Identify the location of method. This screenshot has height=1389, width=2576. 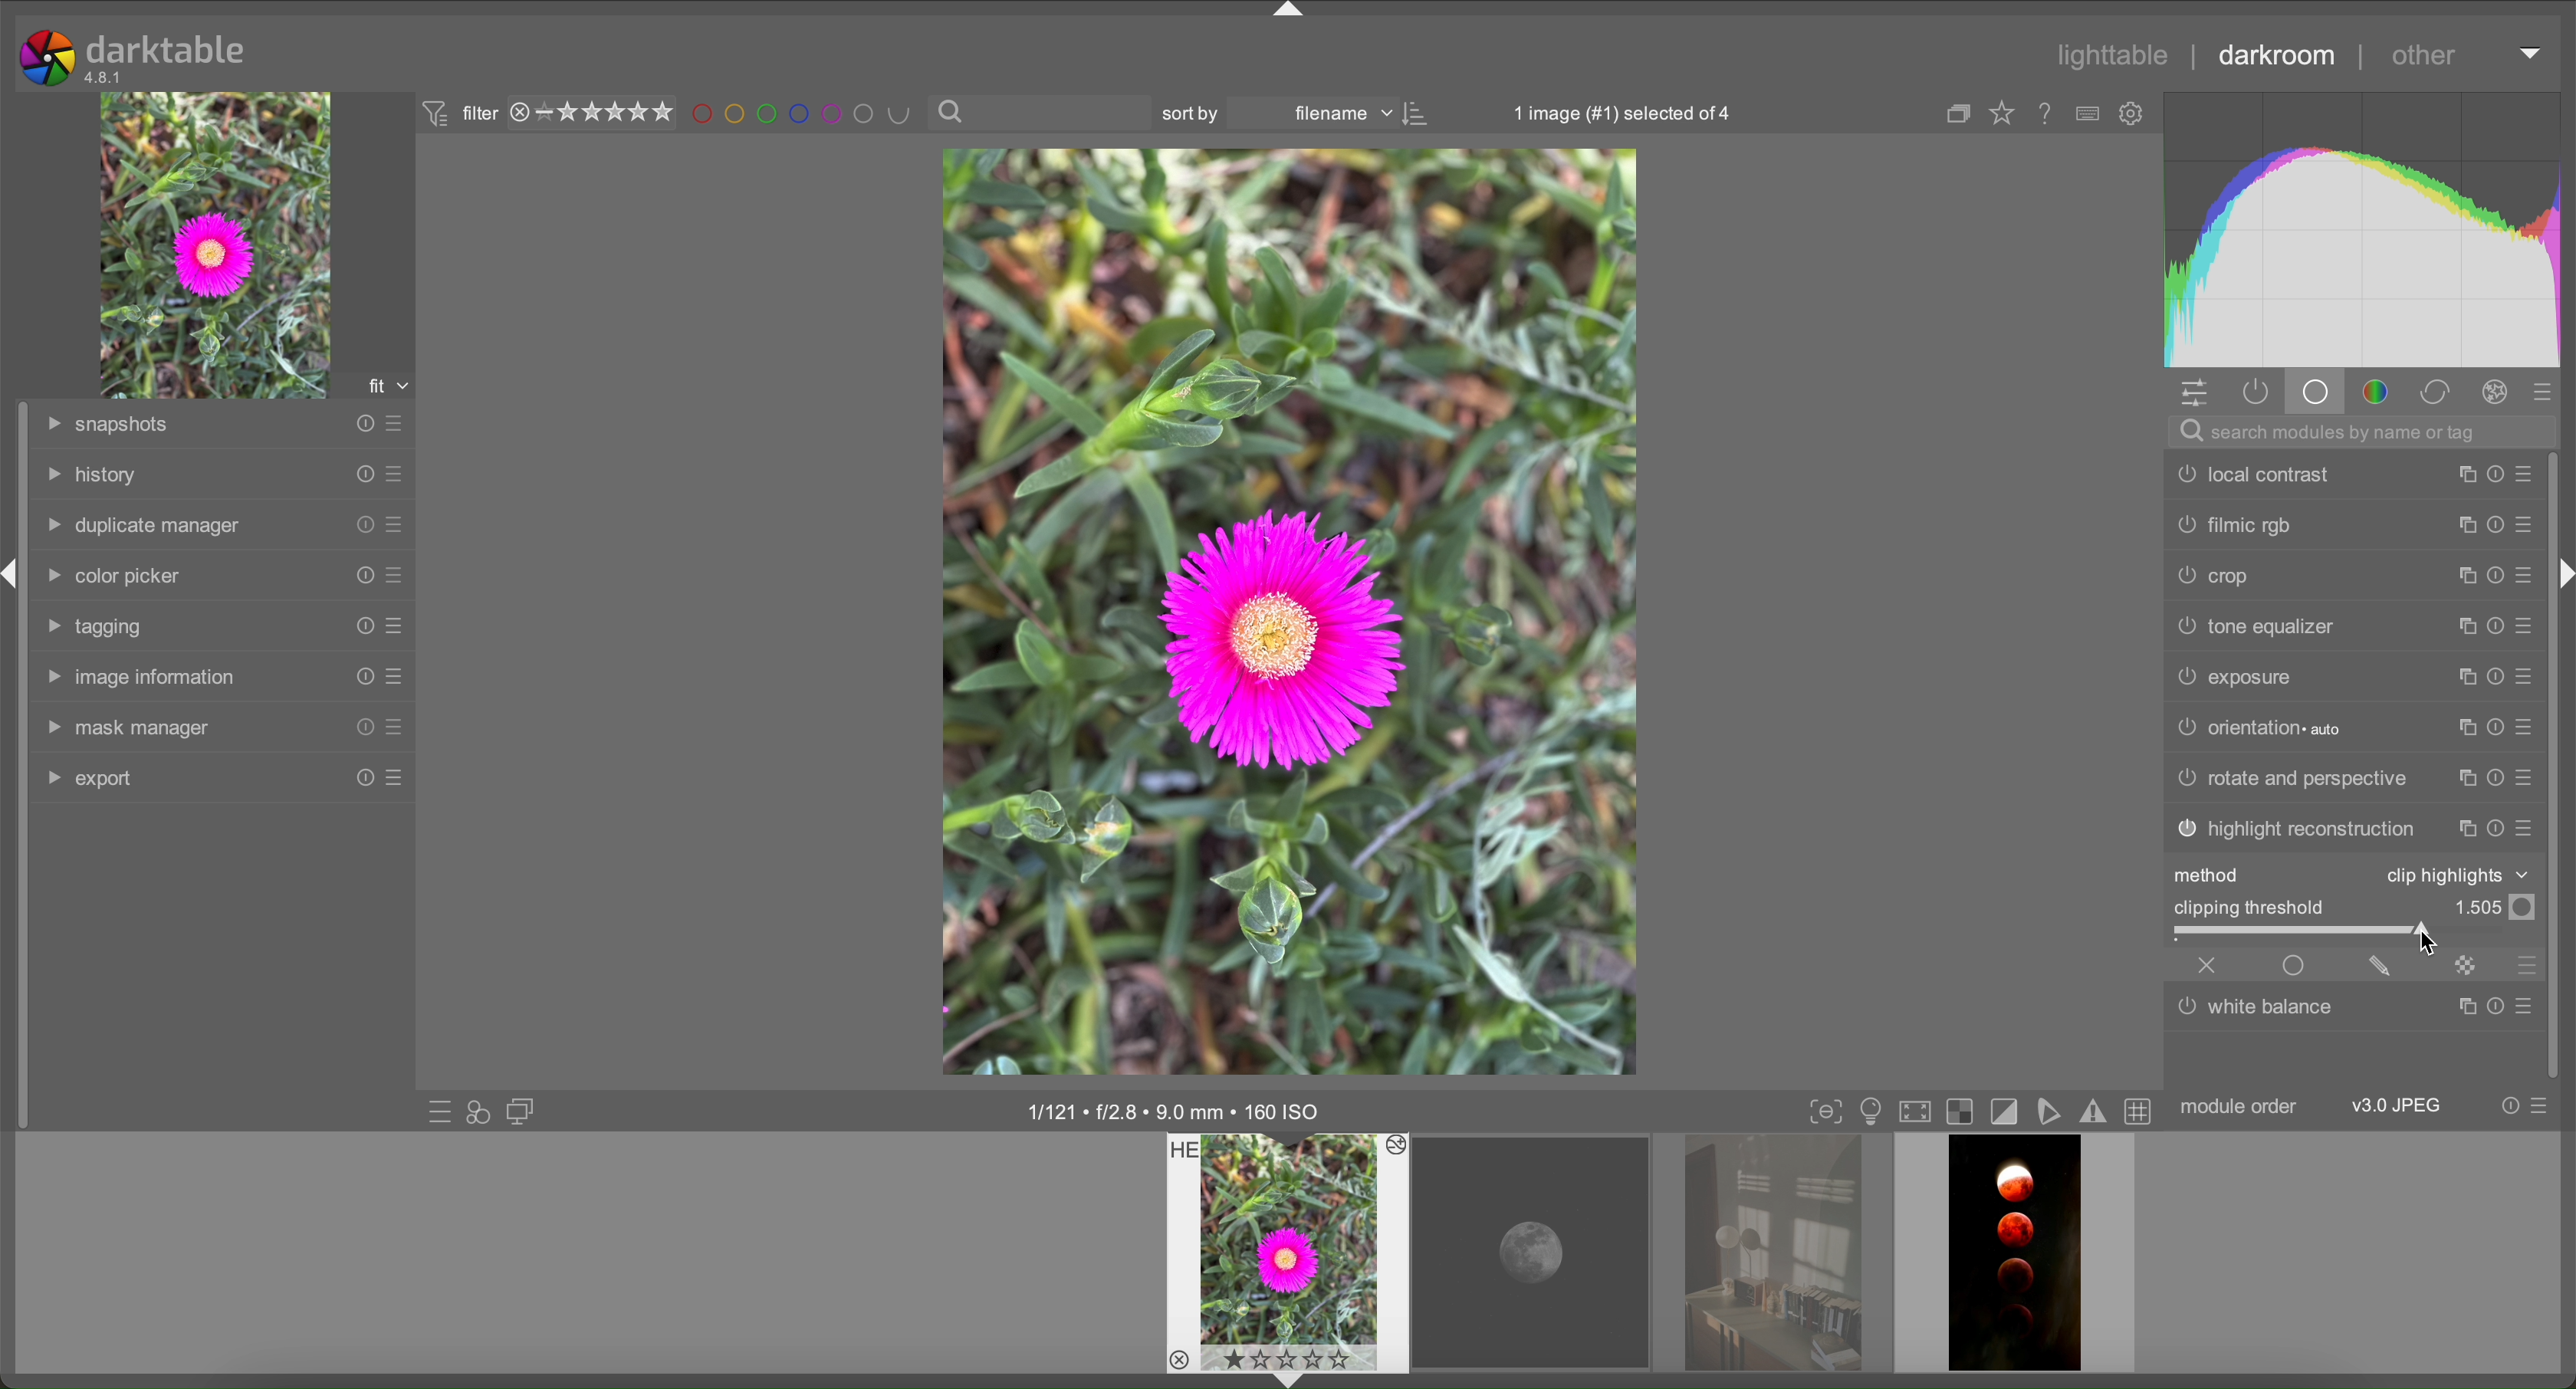
(2213, 875).